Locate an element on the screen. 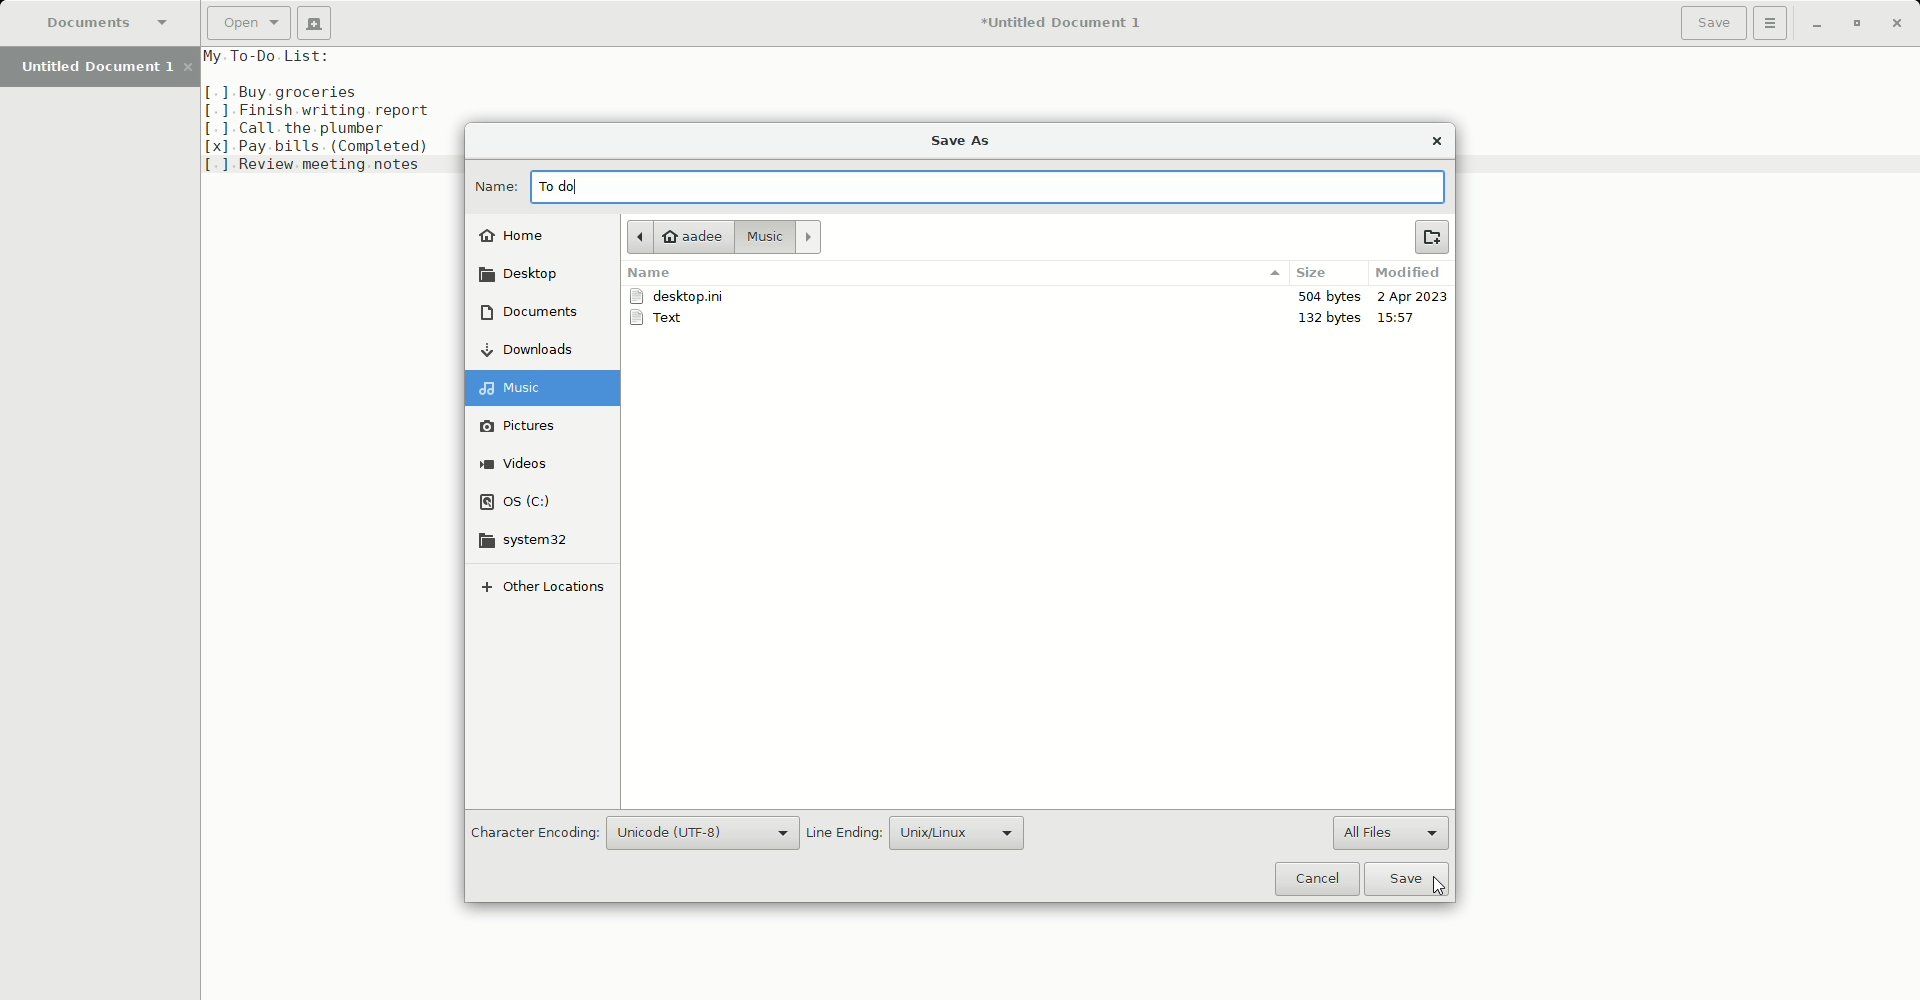  15:57 is located at coordinates (1405, 317).